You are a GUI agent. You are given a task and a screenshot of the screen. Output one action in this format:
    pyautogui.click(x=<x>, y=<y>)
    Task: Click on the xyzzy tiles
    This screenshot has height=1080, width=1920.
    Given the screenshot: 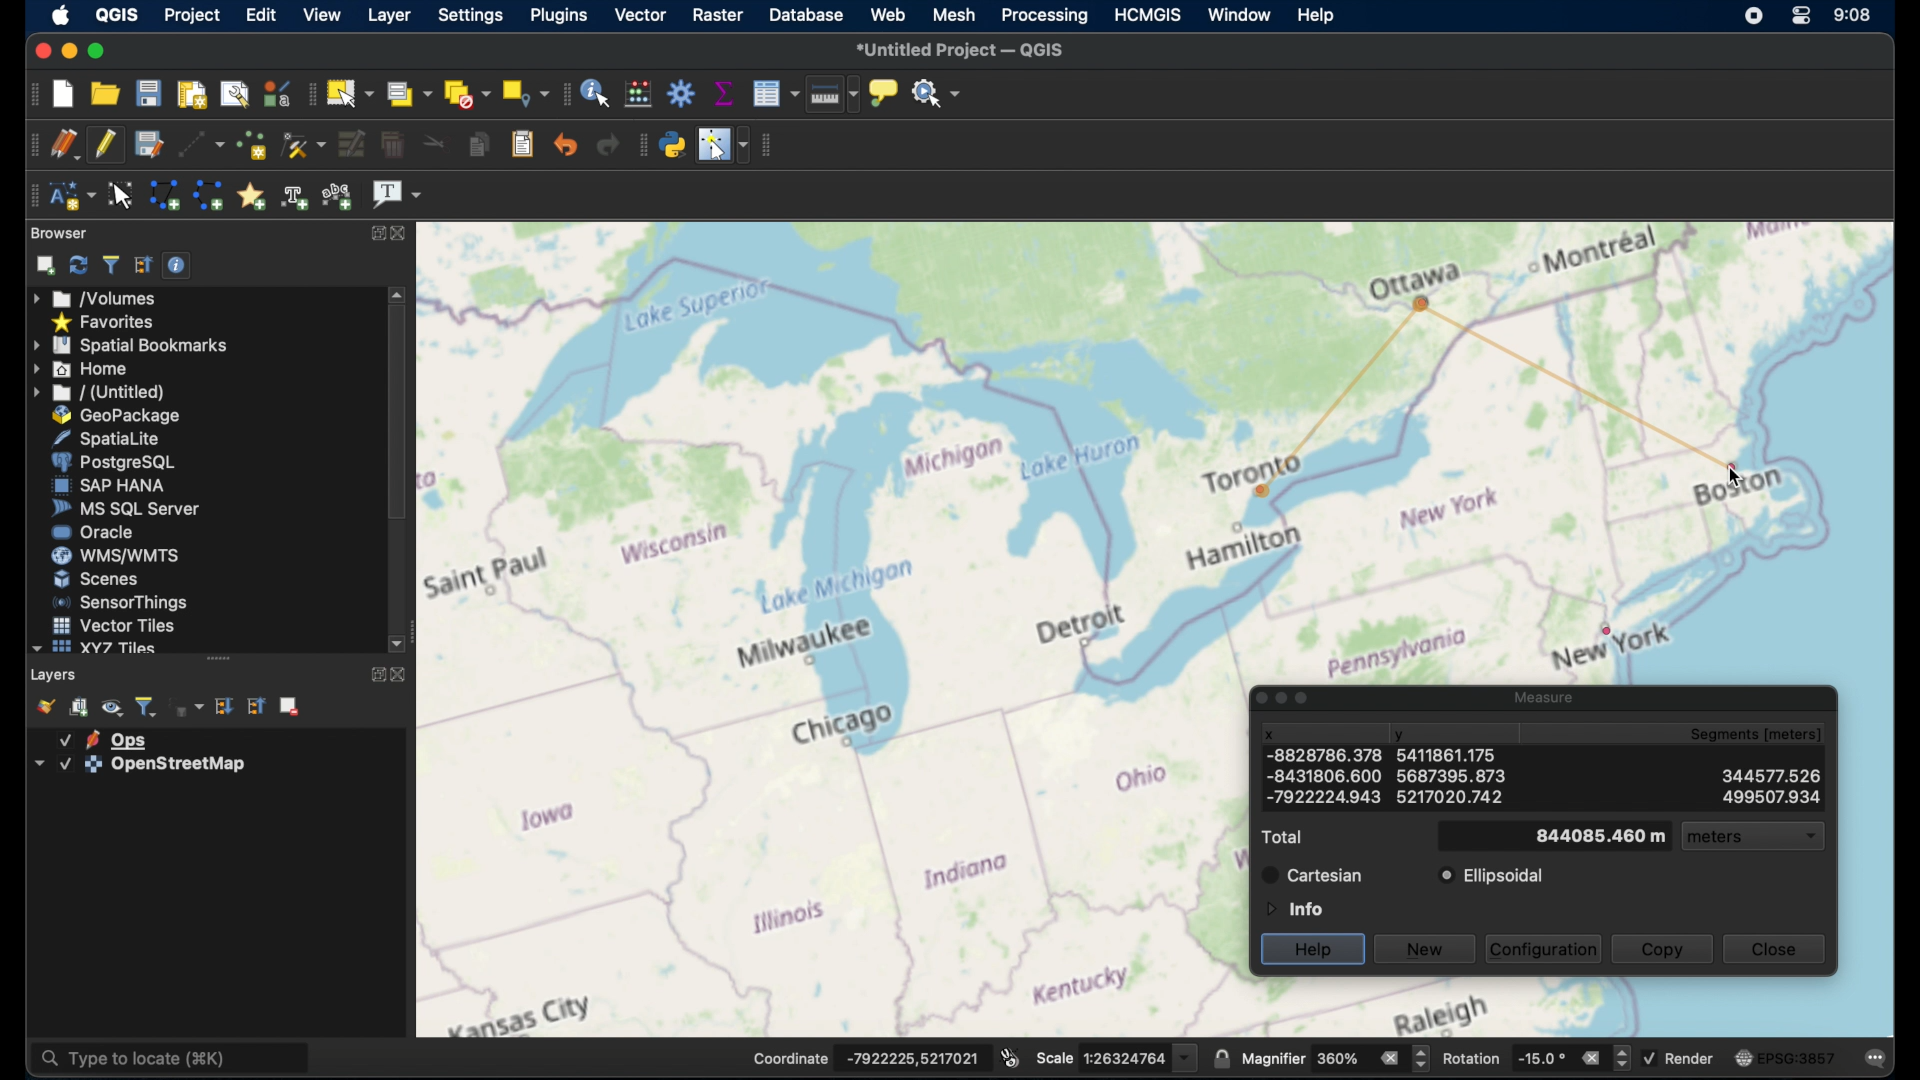 What is the action you would take?
    pyautogui.click(x=94, y=648)
    